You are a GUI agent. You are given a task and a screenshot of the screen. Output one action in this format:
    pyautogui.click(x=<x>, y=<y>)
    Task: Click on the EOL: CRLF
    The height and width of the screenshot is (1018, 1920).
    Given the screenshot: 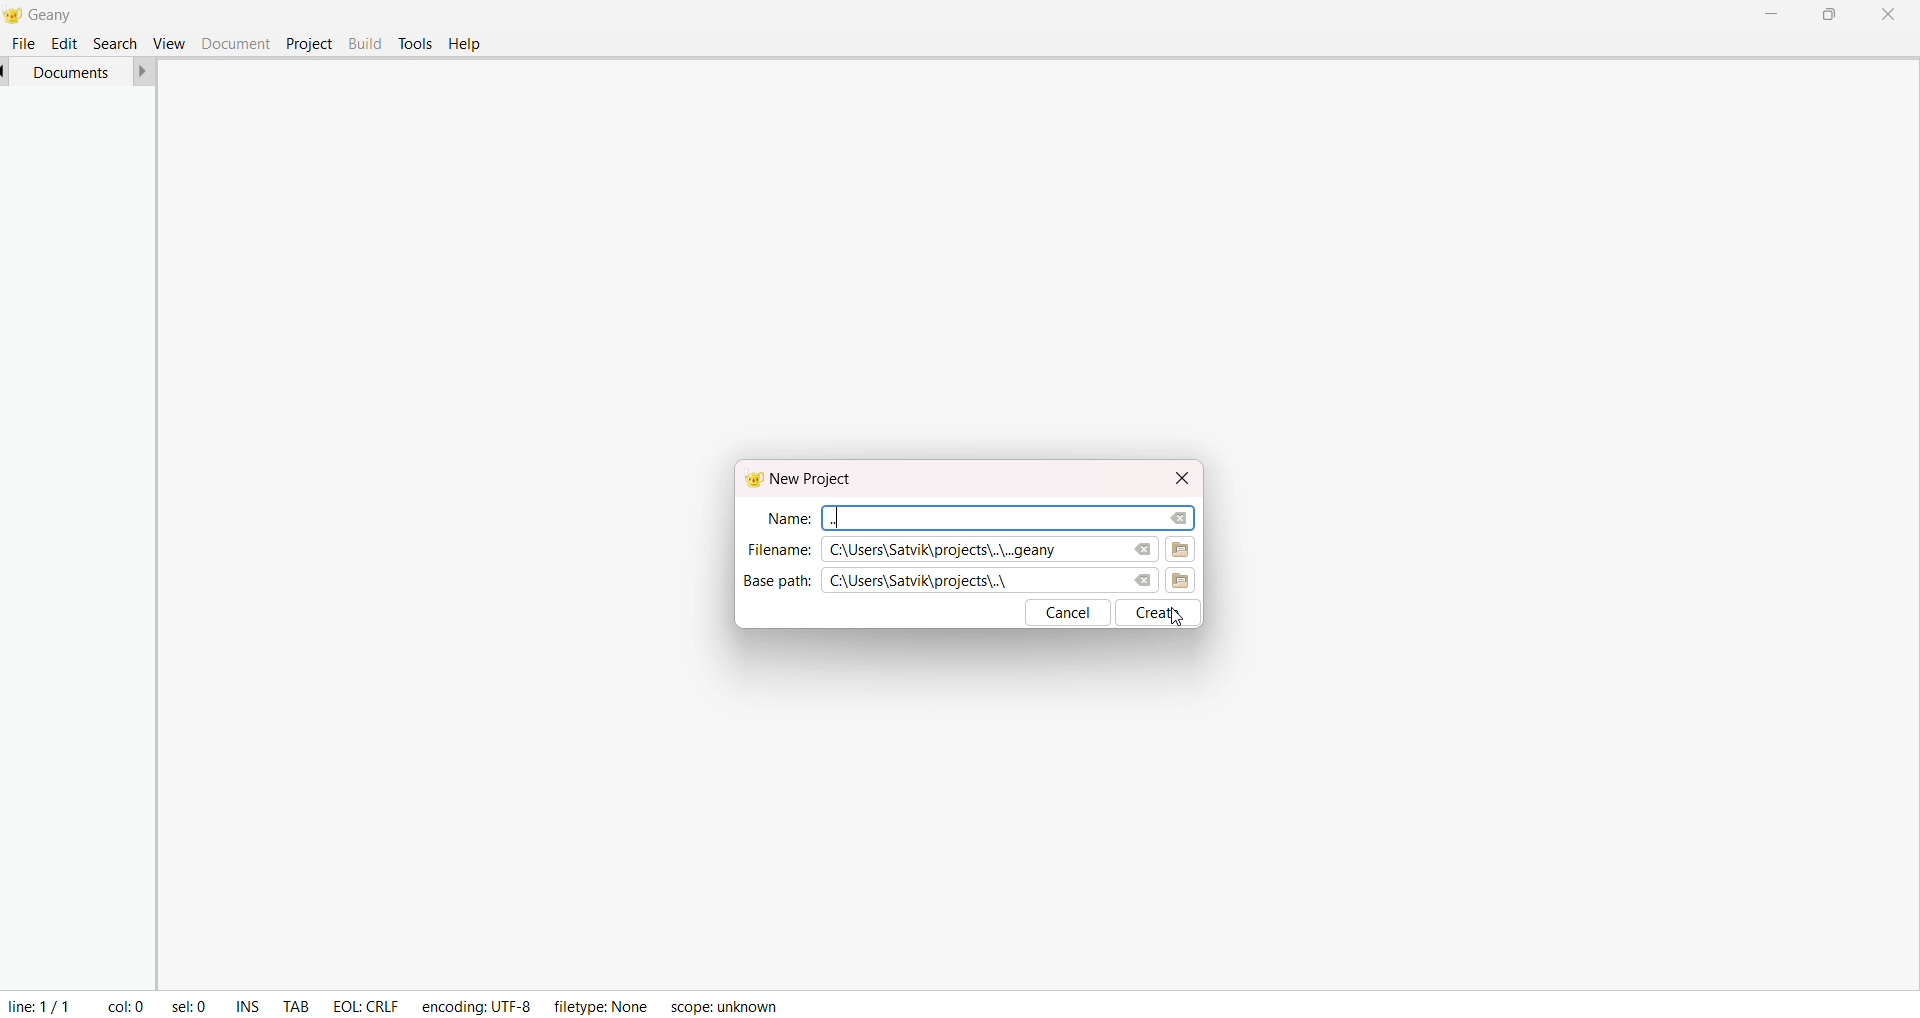 What is the action you would take?
    pyautogui.click(x=367, y=1002)
    